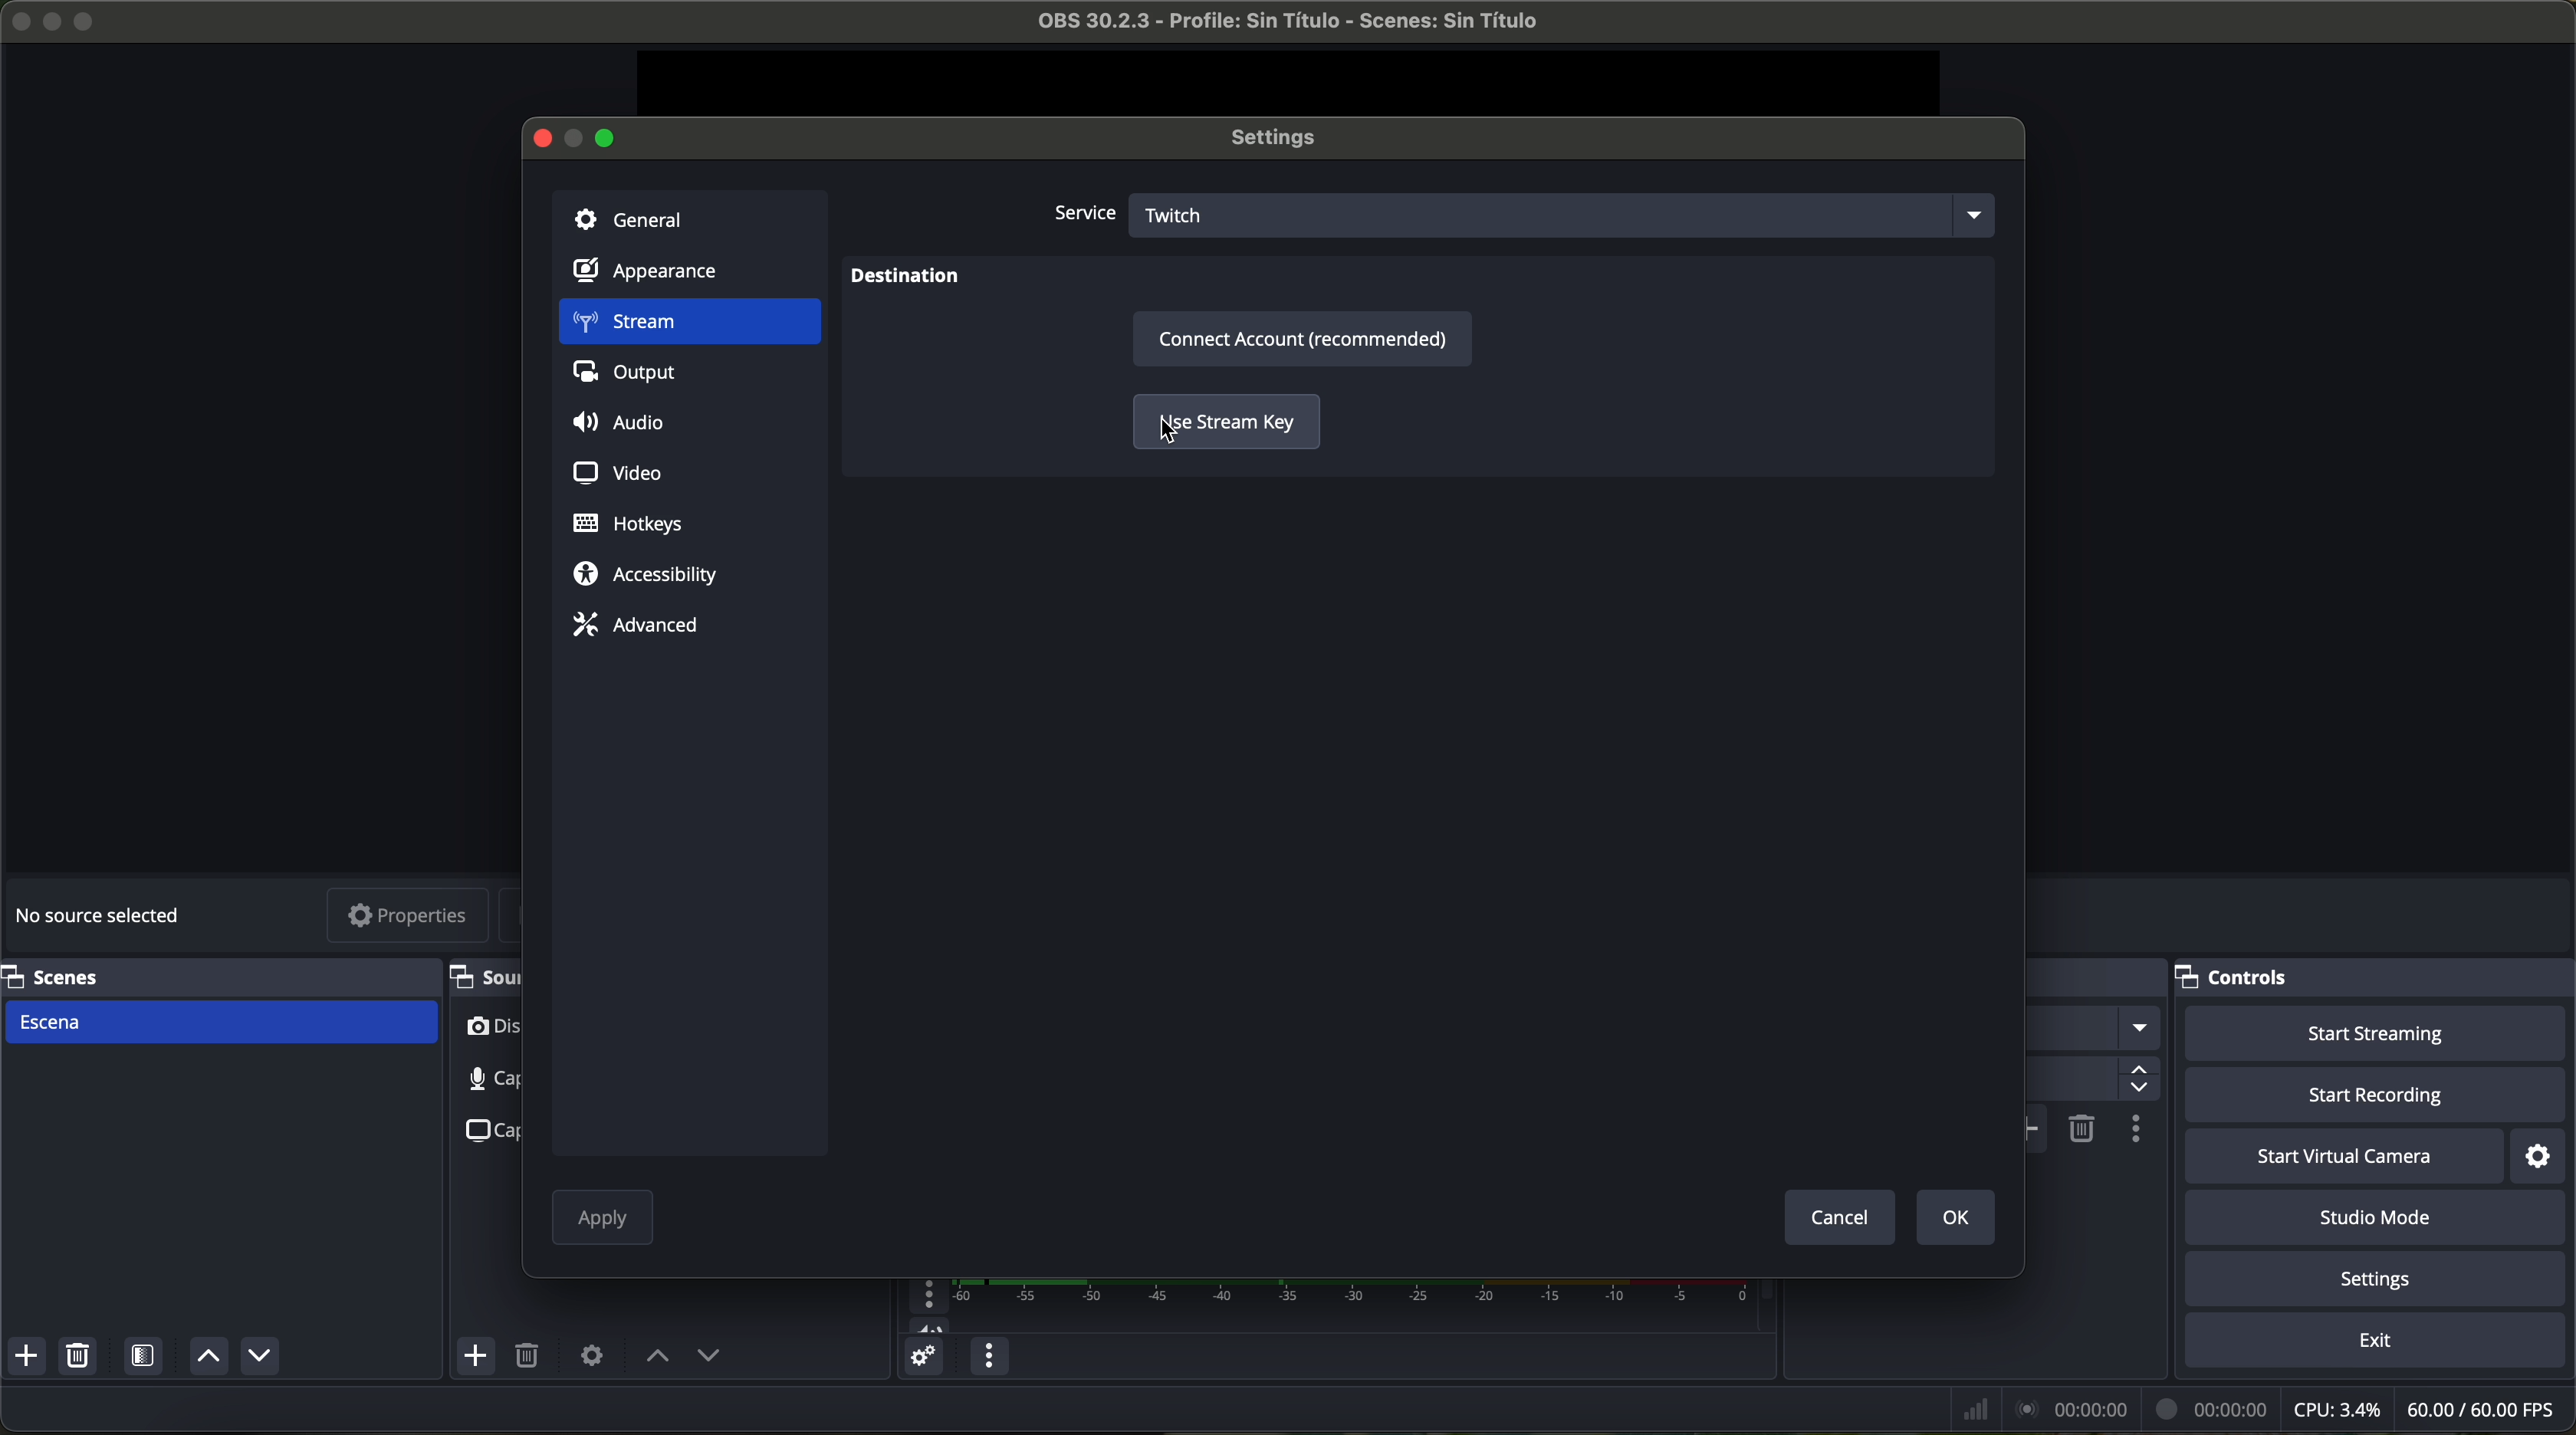 The height and width of the screenshot is (1435, 2576). Describe the element at coordinates (534, 136) in the screenshot. I see `close window` at that location.